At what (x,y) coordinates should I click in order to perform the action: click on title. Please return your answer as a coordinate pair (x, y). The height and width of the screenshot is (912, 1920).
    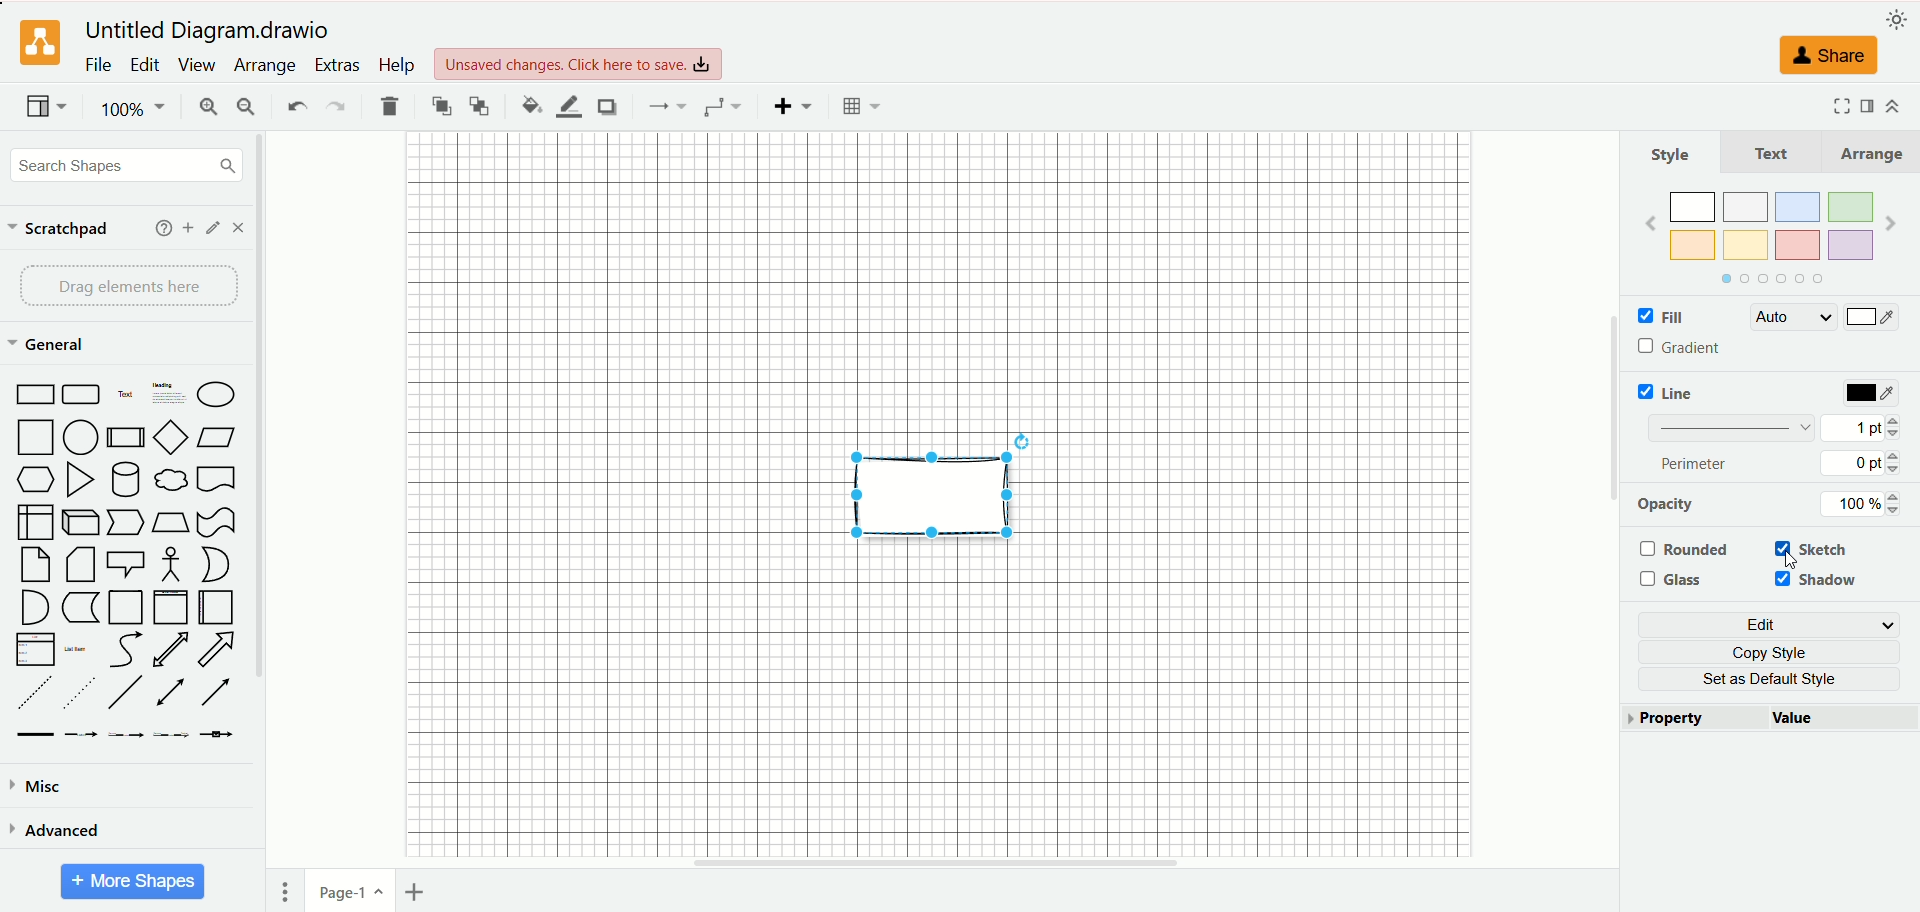
    Looking at the image, I should click on (212, 31).